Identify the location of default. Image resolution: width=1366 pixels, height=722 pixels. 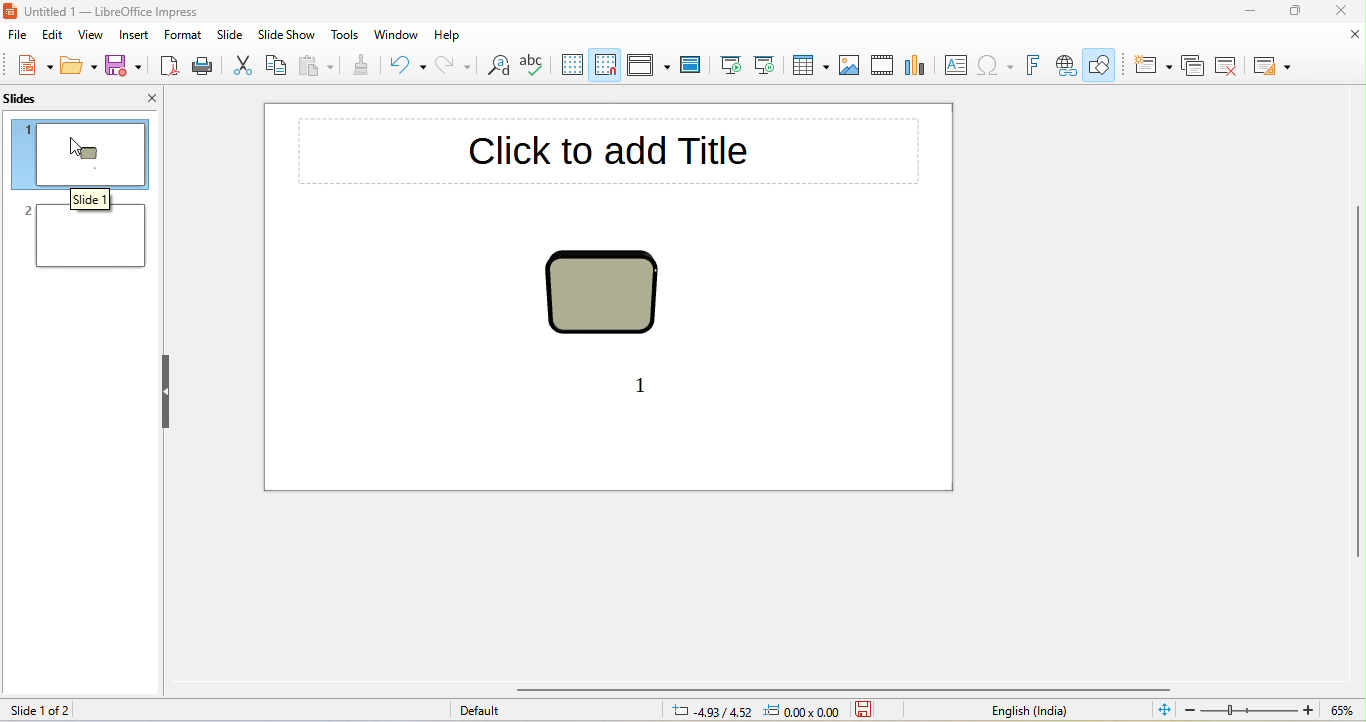
(502, 711).